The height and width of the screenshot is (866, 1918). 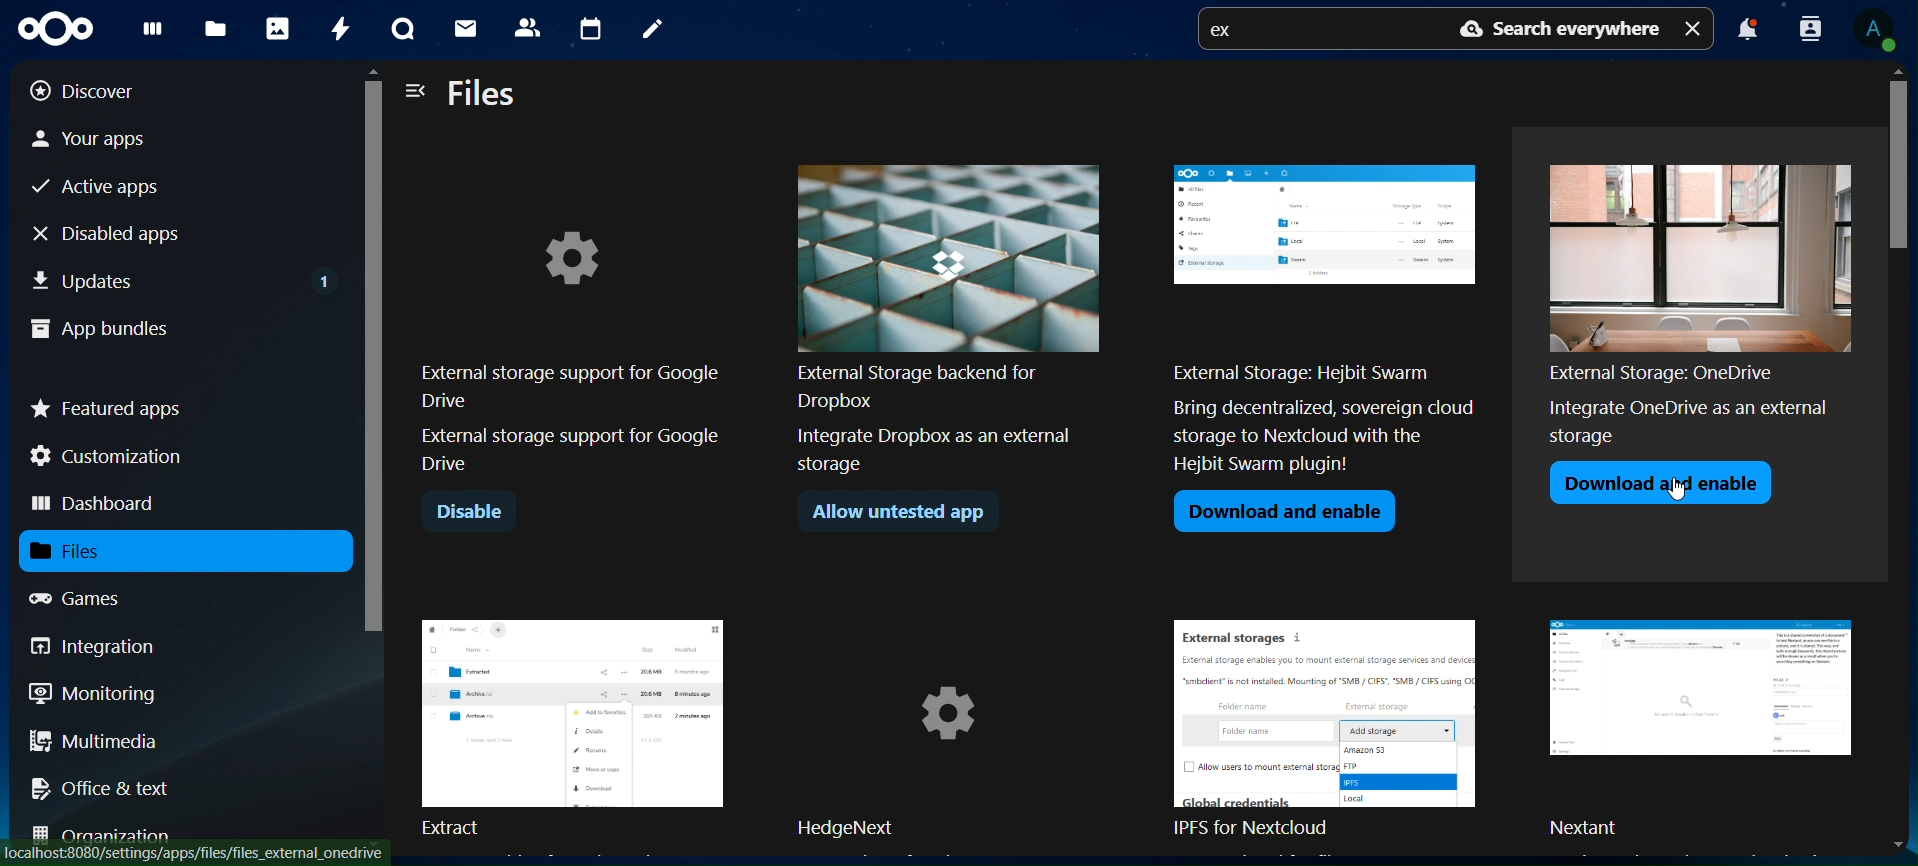 What do you see at coordinates (108, 646) in the screenshot?
I see `integration` at bounding box center [108, 646].